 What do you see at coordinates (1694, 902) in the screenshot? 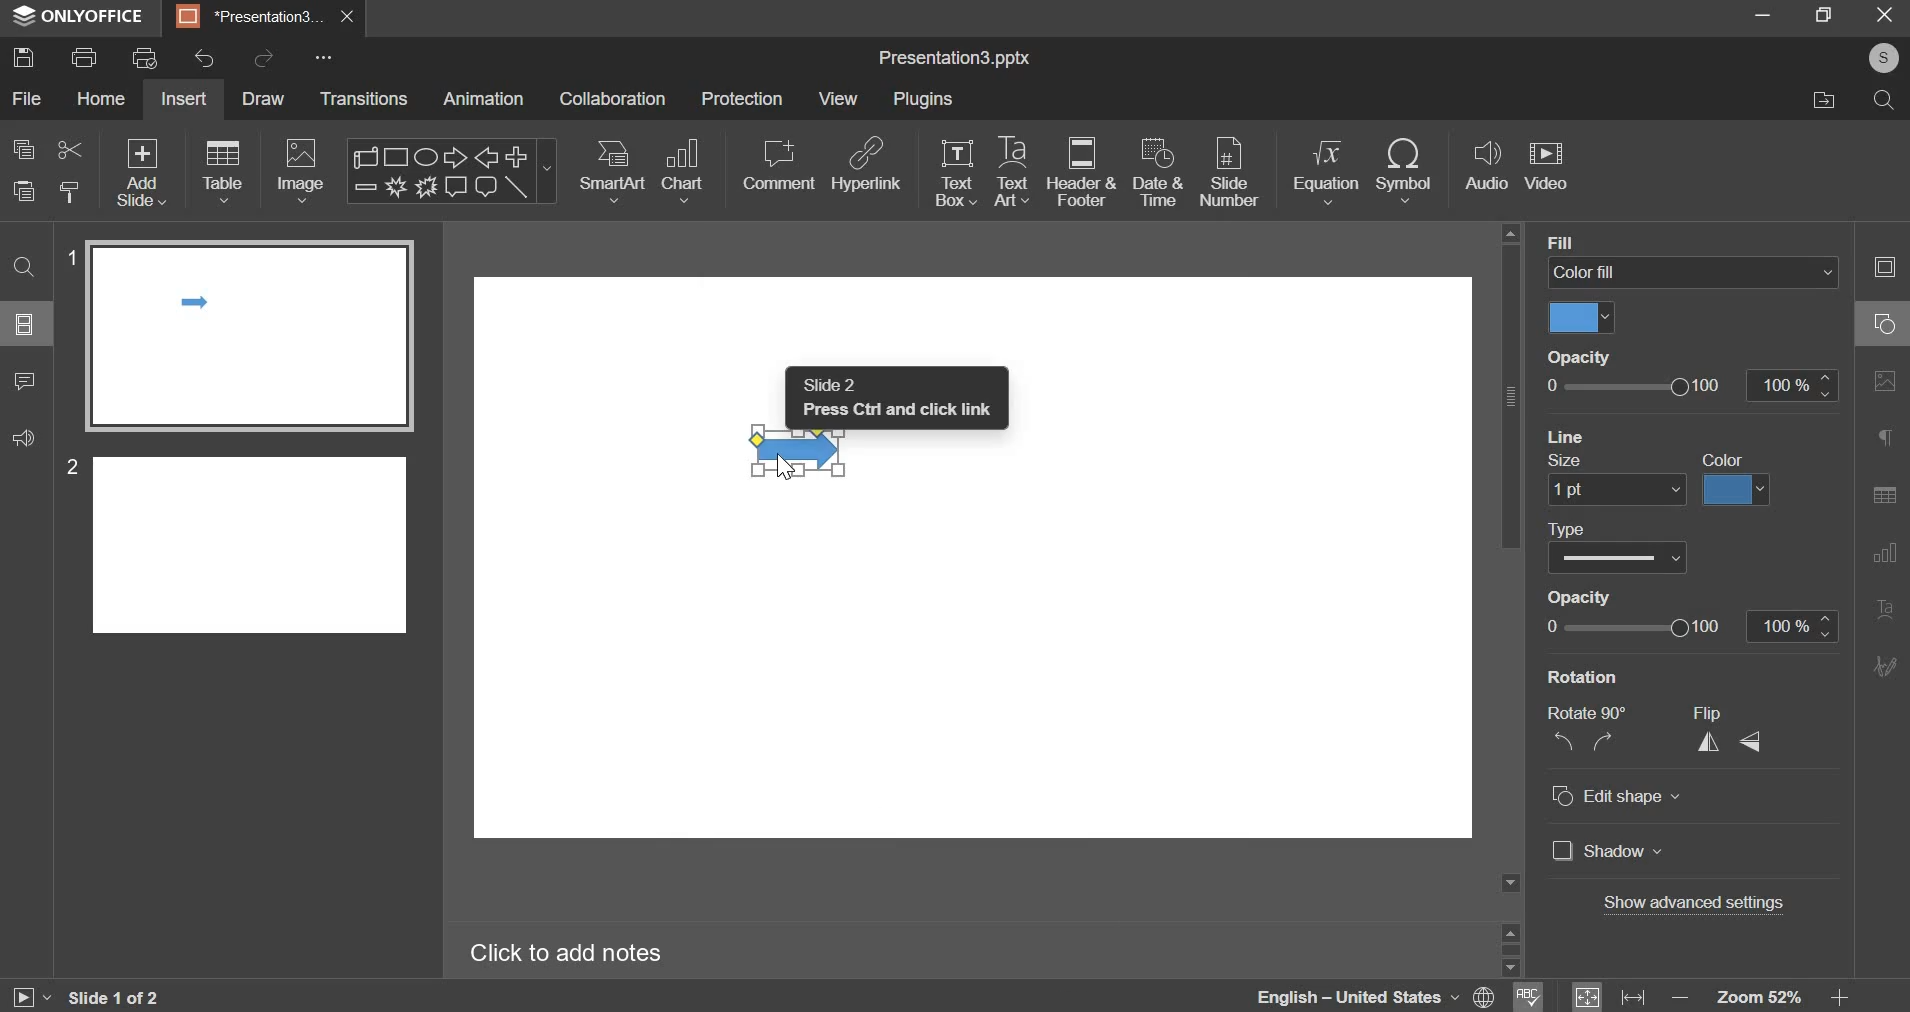
I see `show advanced settings` at bounding box center [1694, 902].